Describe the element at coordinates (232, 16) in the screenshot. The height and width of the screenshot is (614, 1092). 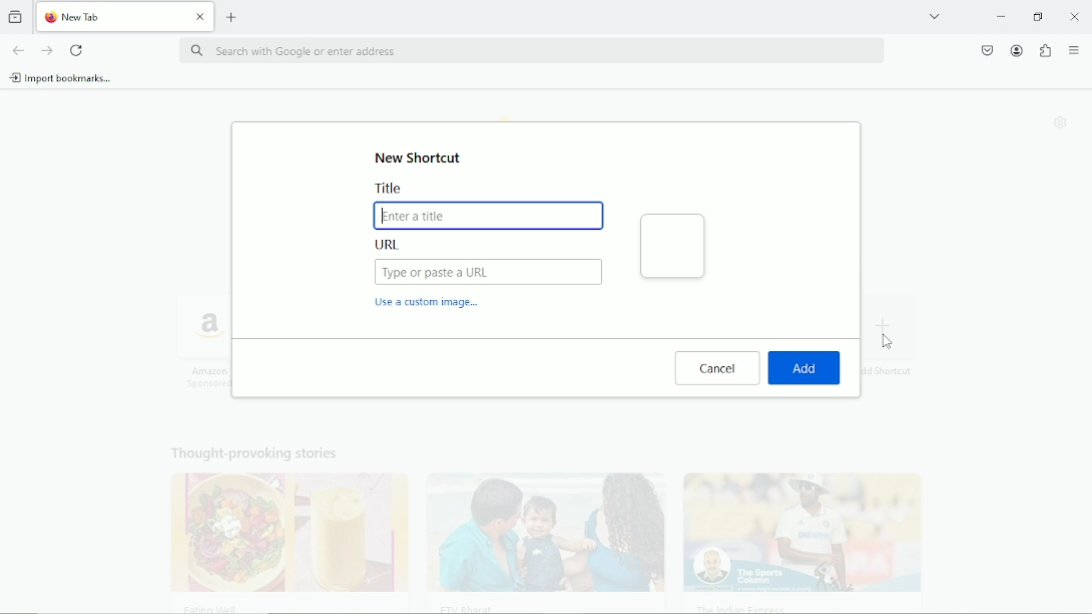
I see `new tab` at that location.